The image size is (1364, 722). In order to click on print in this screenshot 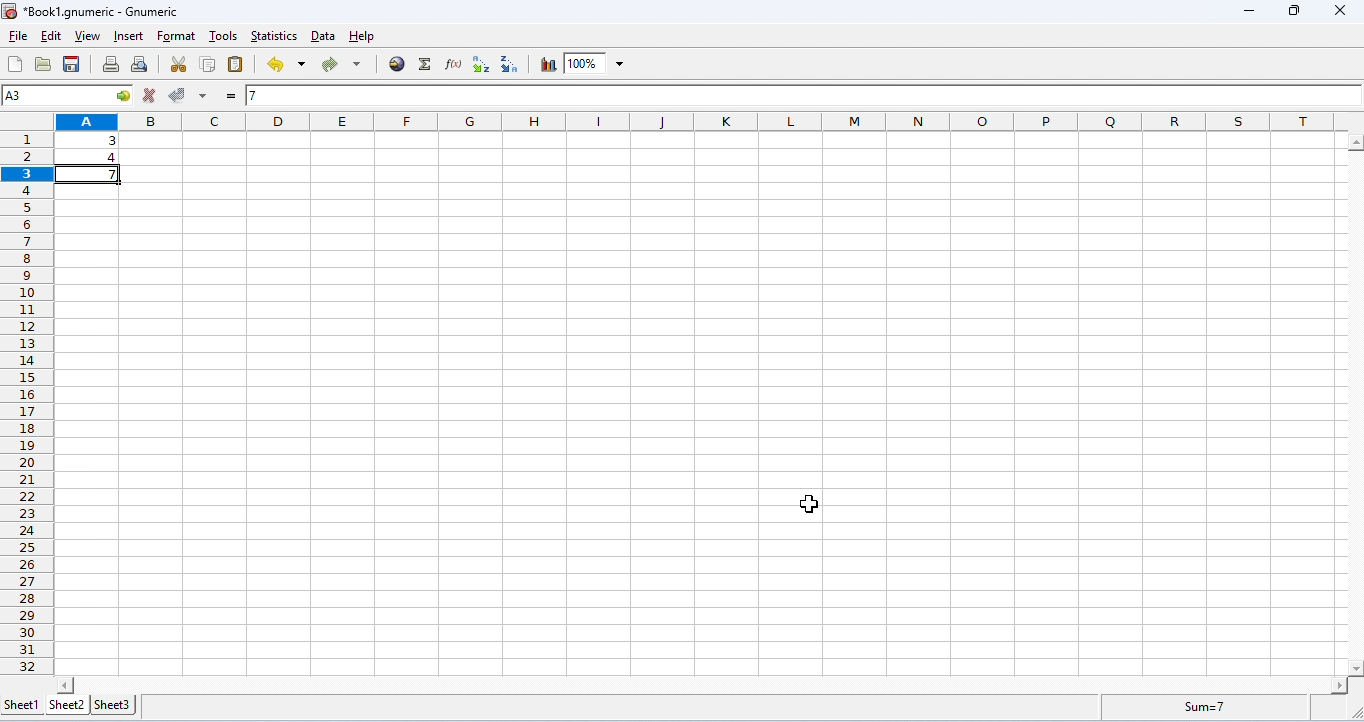, I will do `click(112, 65)`.